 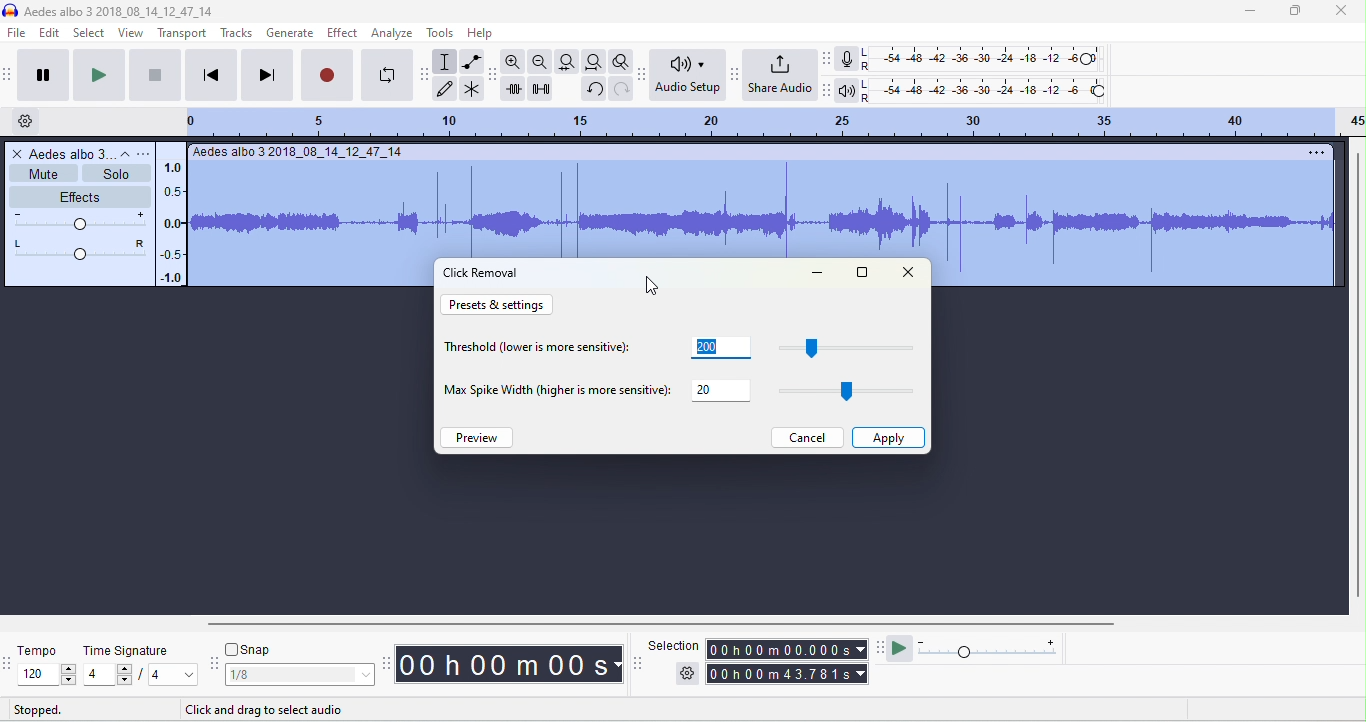 What do you see at coordinates (180, 33) in the screenshot?
I see `transport` at bounding box center [180, 33].